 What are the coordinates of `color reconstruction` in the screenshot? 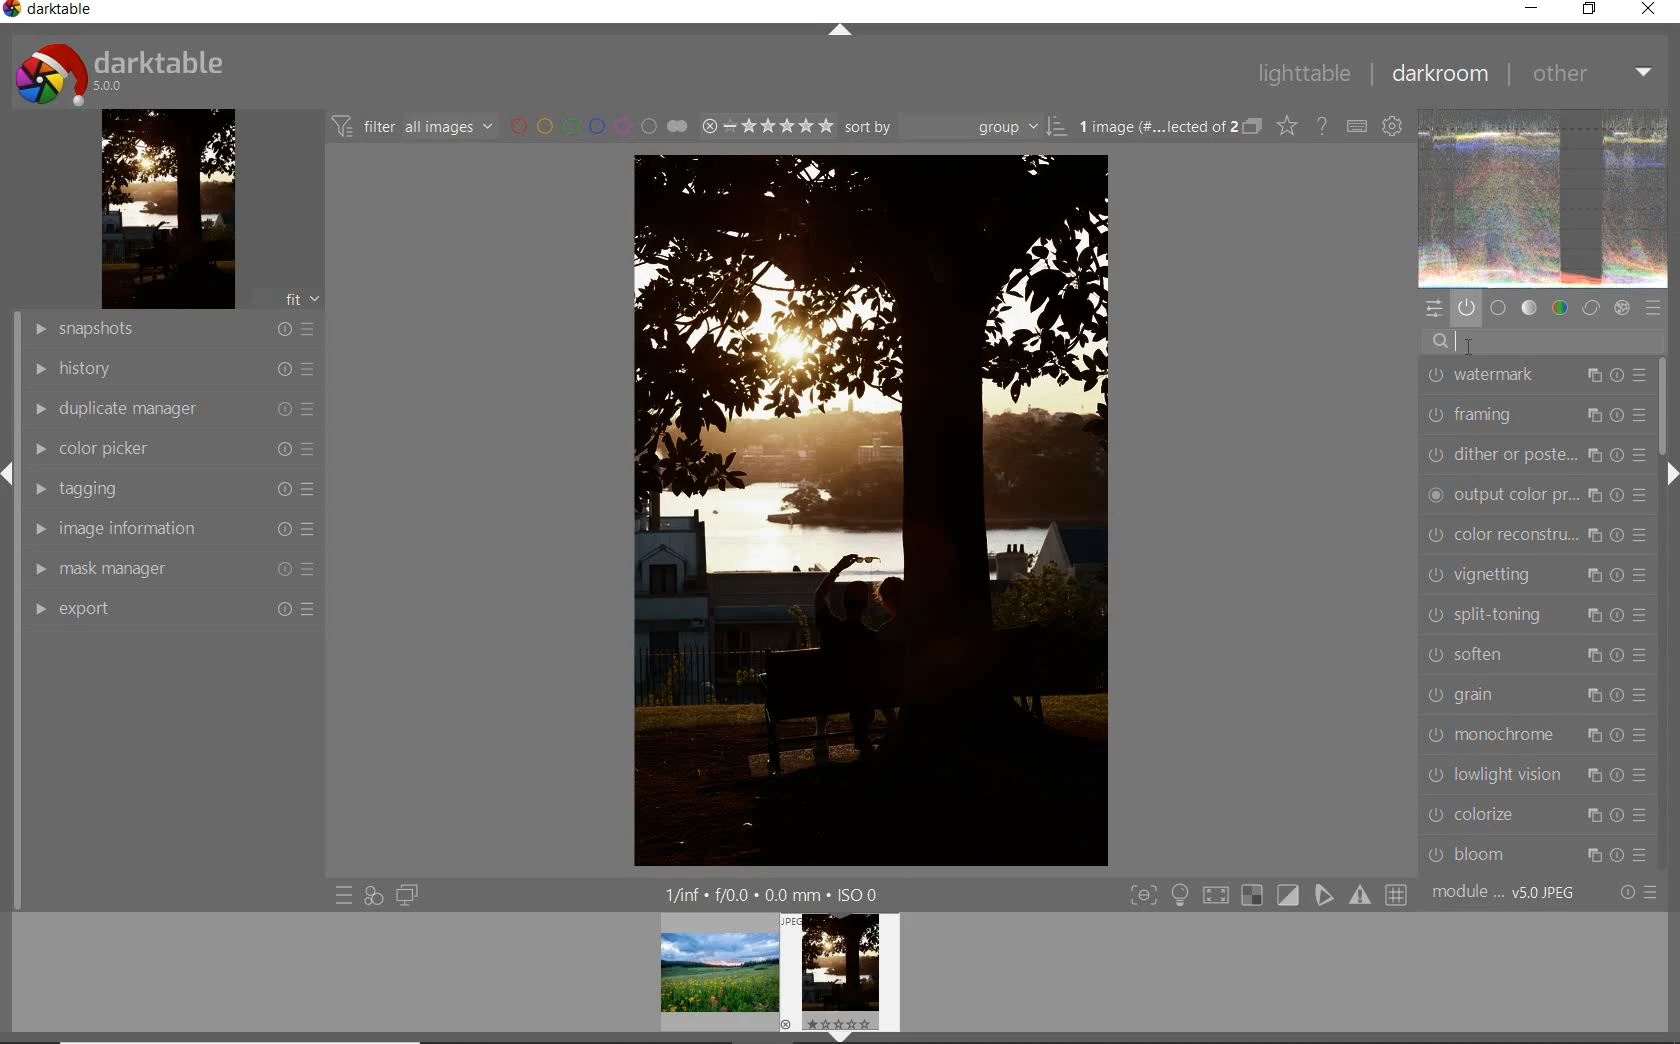 It's located at (1537, 533).